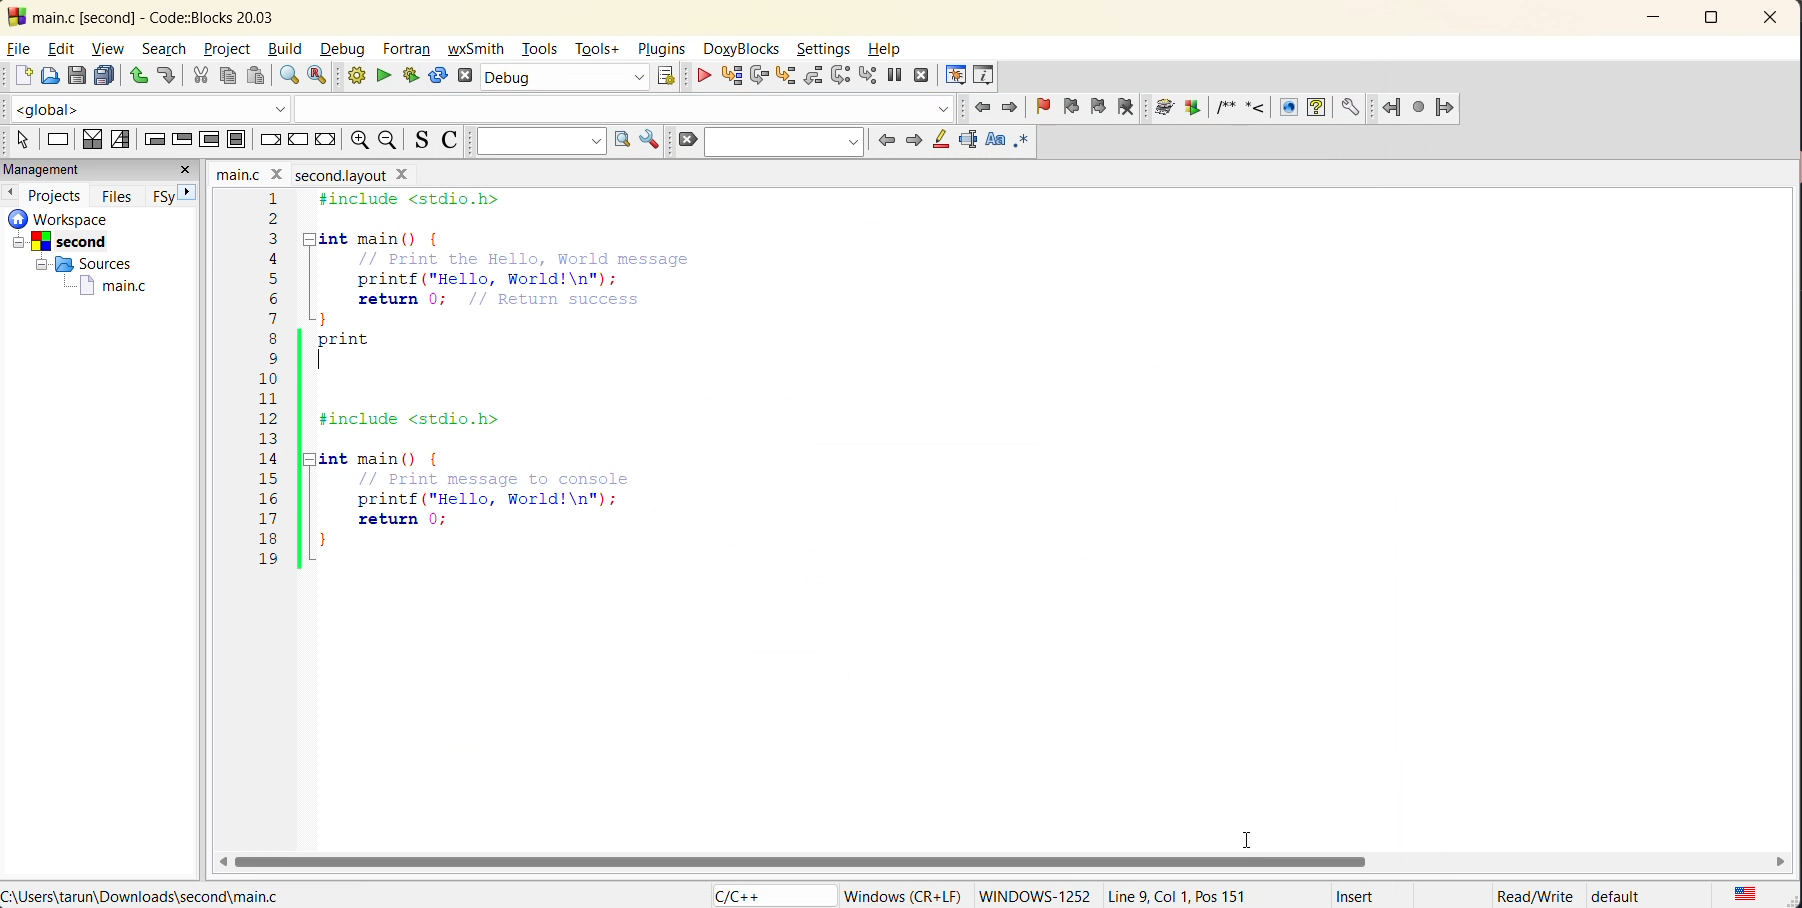  What do you see at coordinates (77, 76) in the screenshot?
I see `save` at bounding box center [77, 76].